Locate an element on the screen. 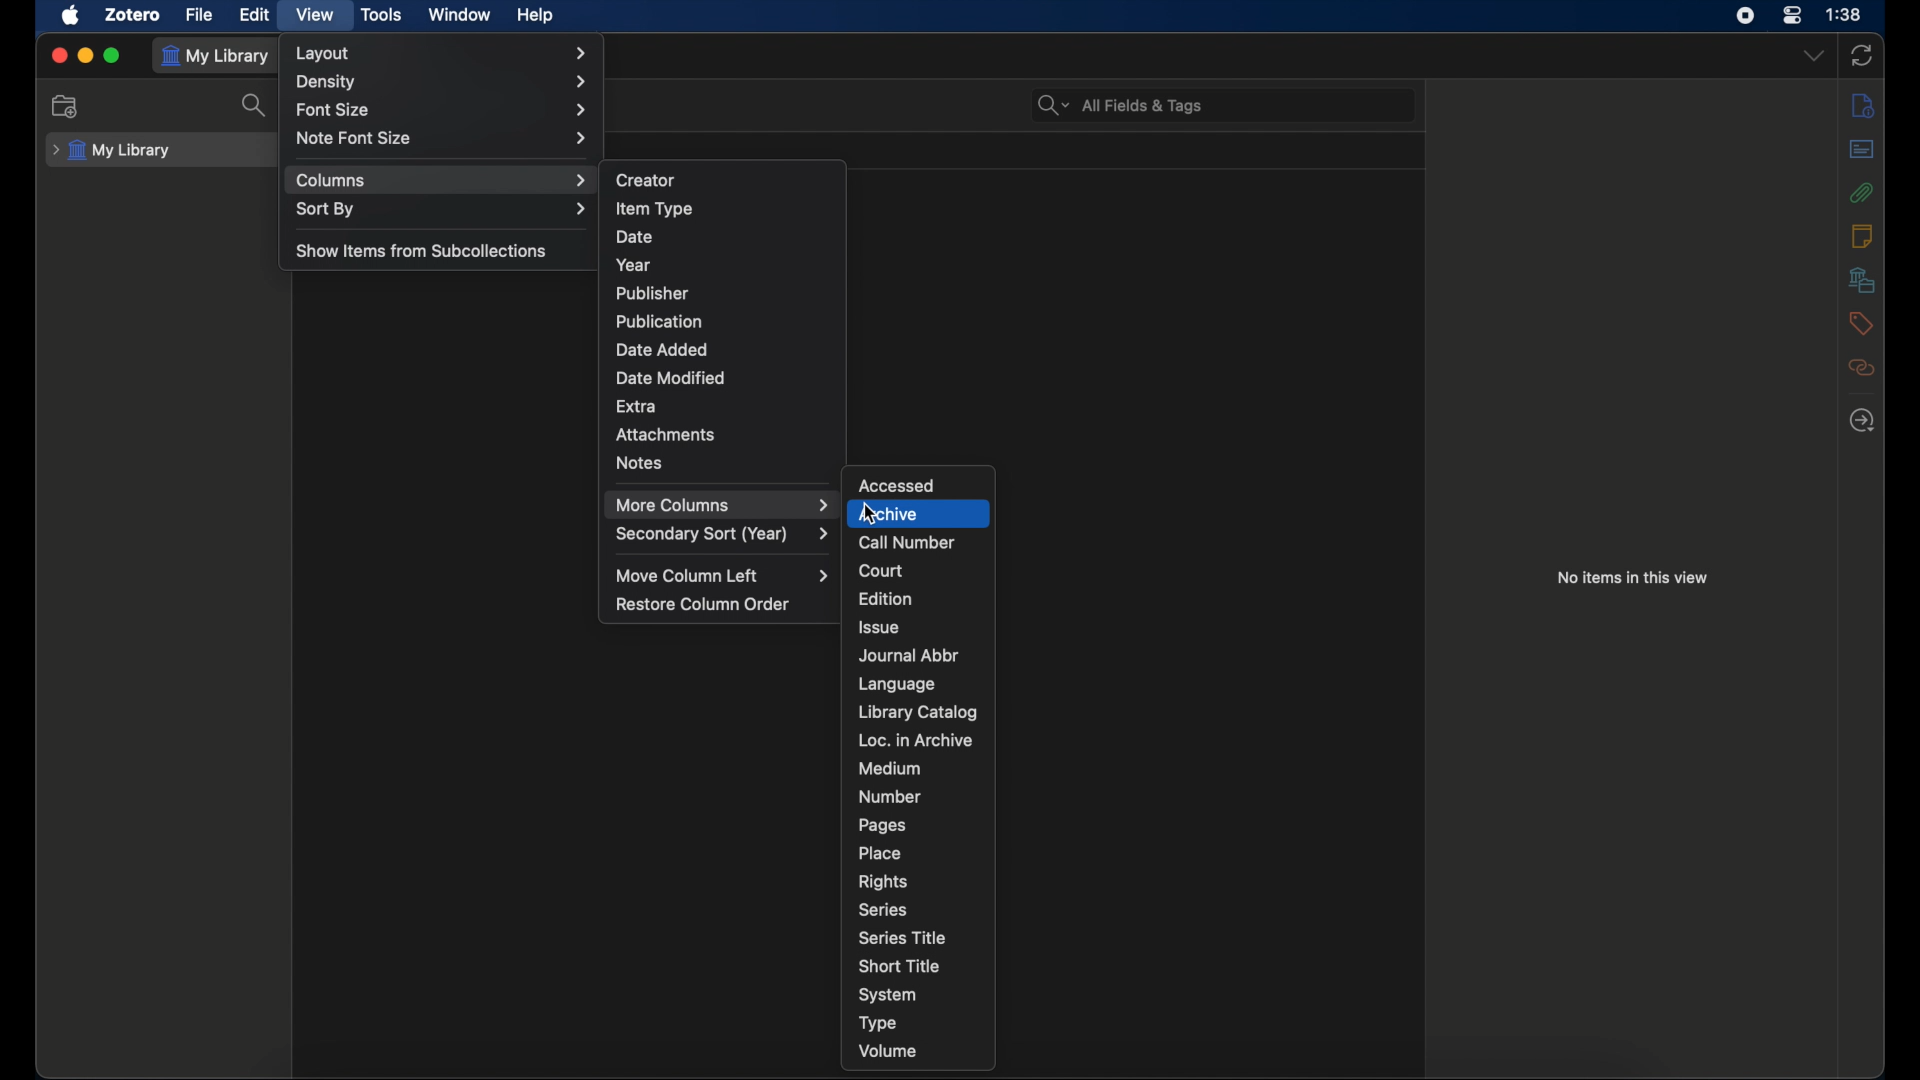 Image resolution: width=1920 pixels, height=1080 pixels. journal abbr is located at coordinates (911, 656).